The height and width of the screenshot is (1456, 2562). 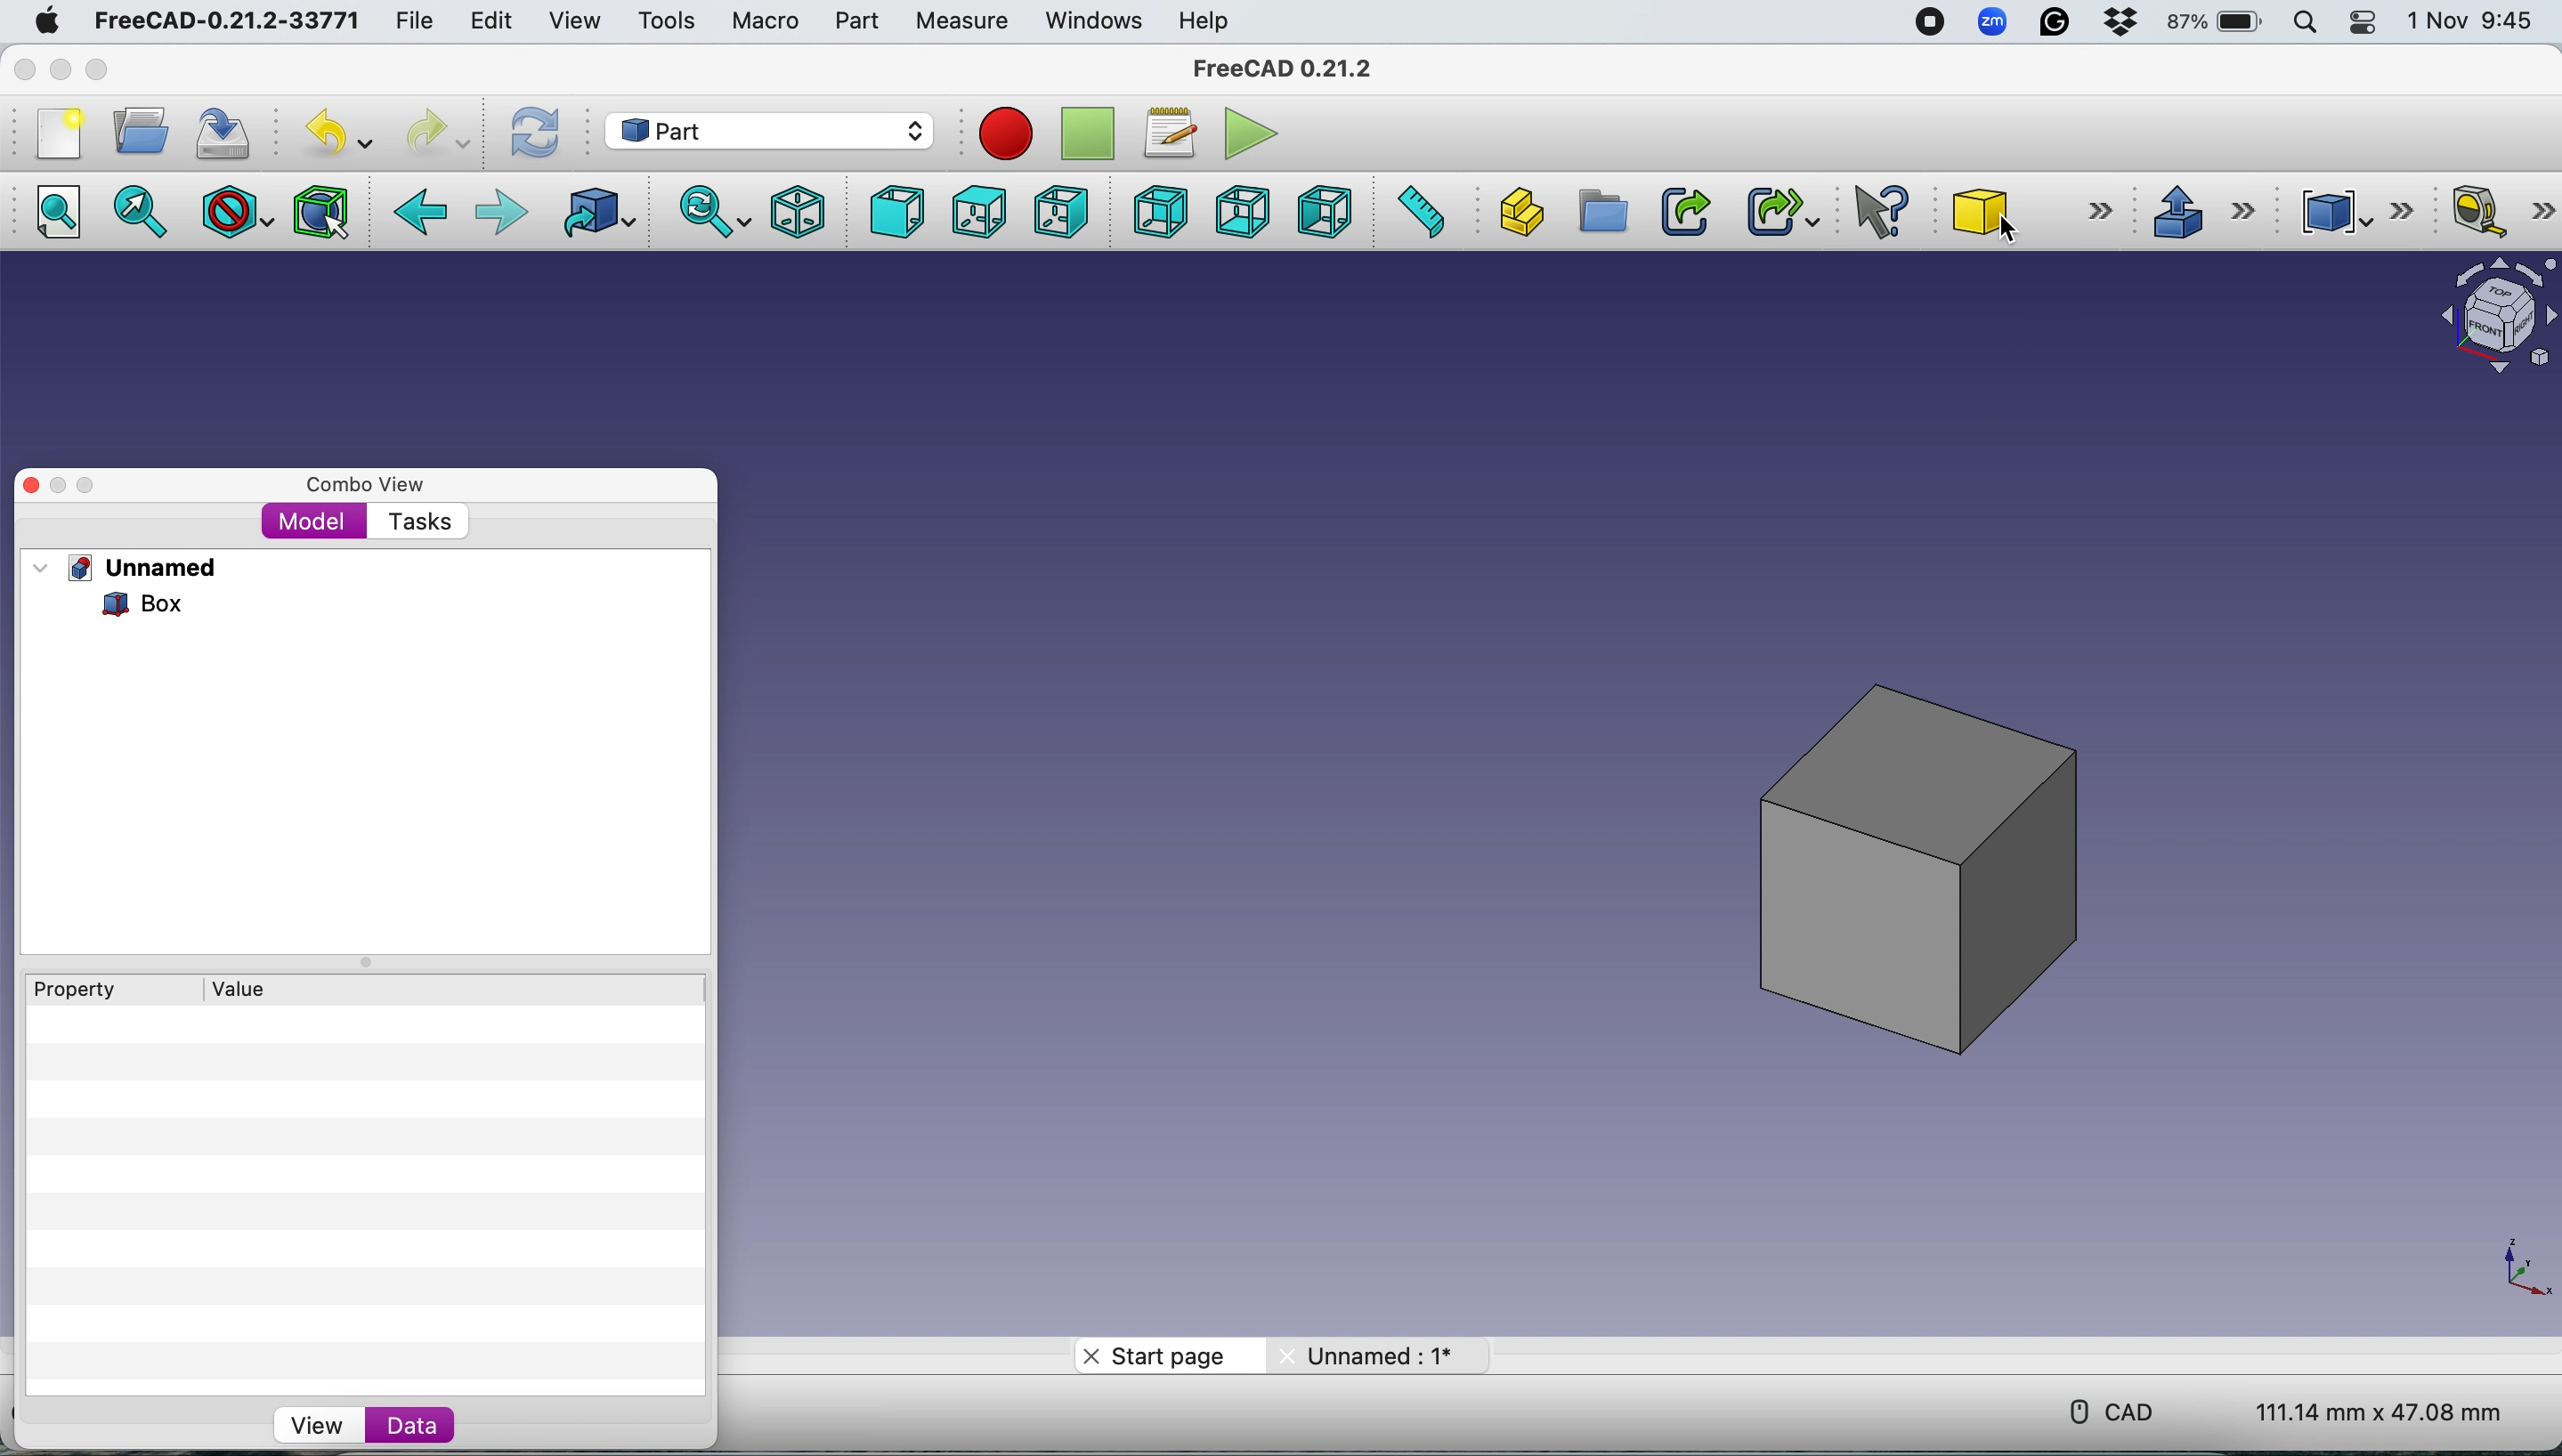 What do you see at coordinates (124, 603) in the screenshot?
I see `Box` at bounding box center [124, 603].